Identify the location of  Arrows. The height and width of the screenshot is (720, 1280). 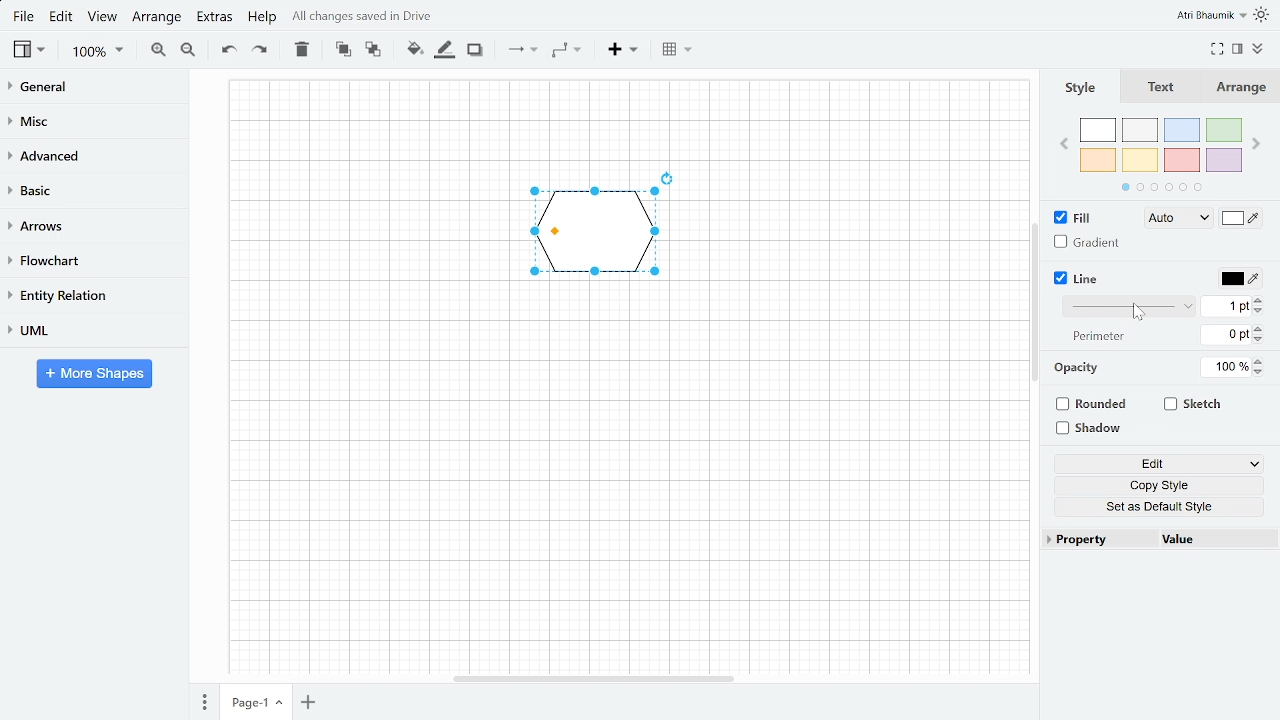
(90, 224).